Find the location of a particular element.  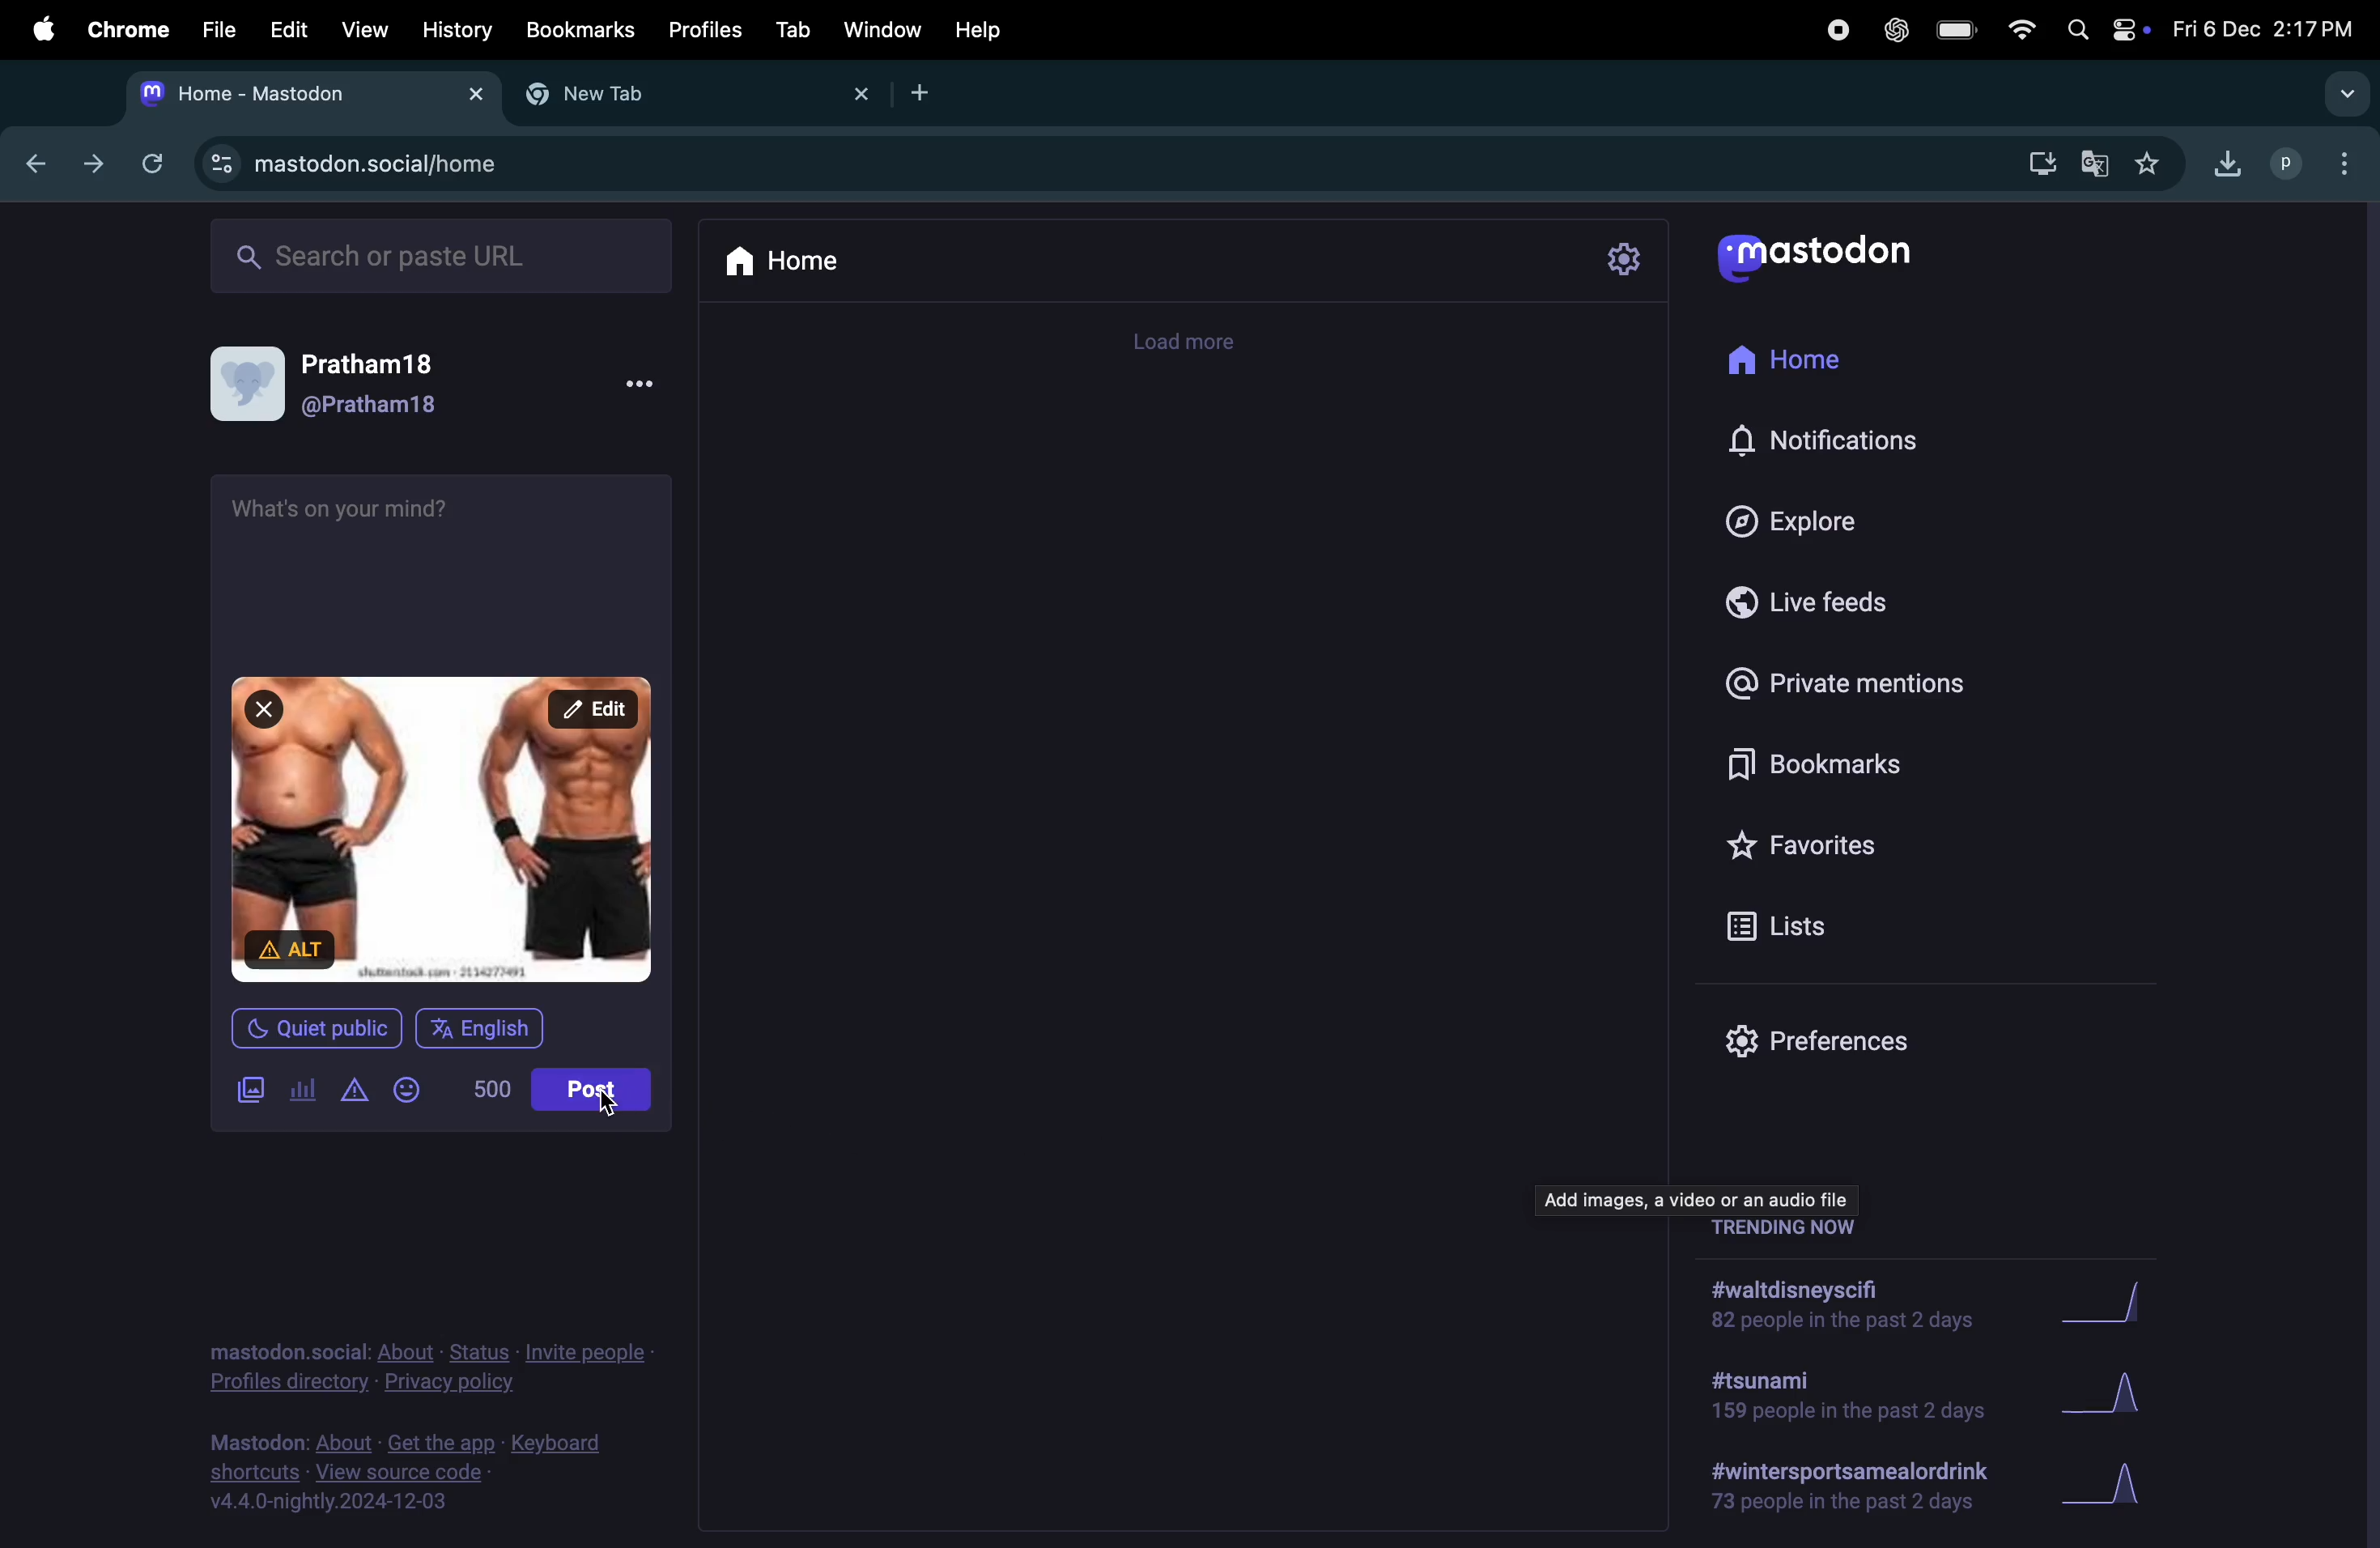

#tsunami is located at coordinates (1842, 1394).